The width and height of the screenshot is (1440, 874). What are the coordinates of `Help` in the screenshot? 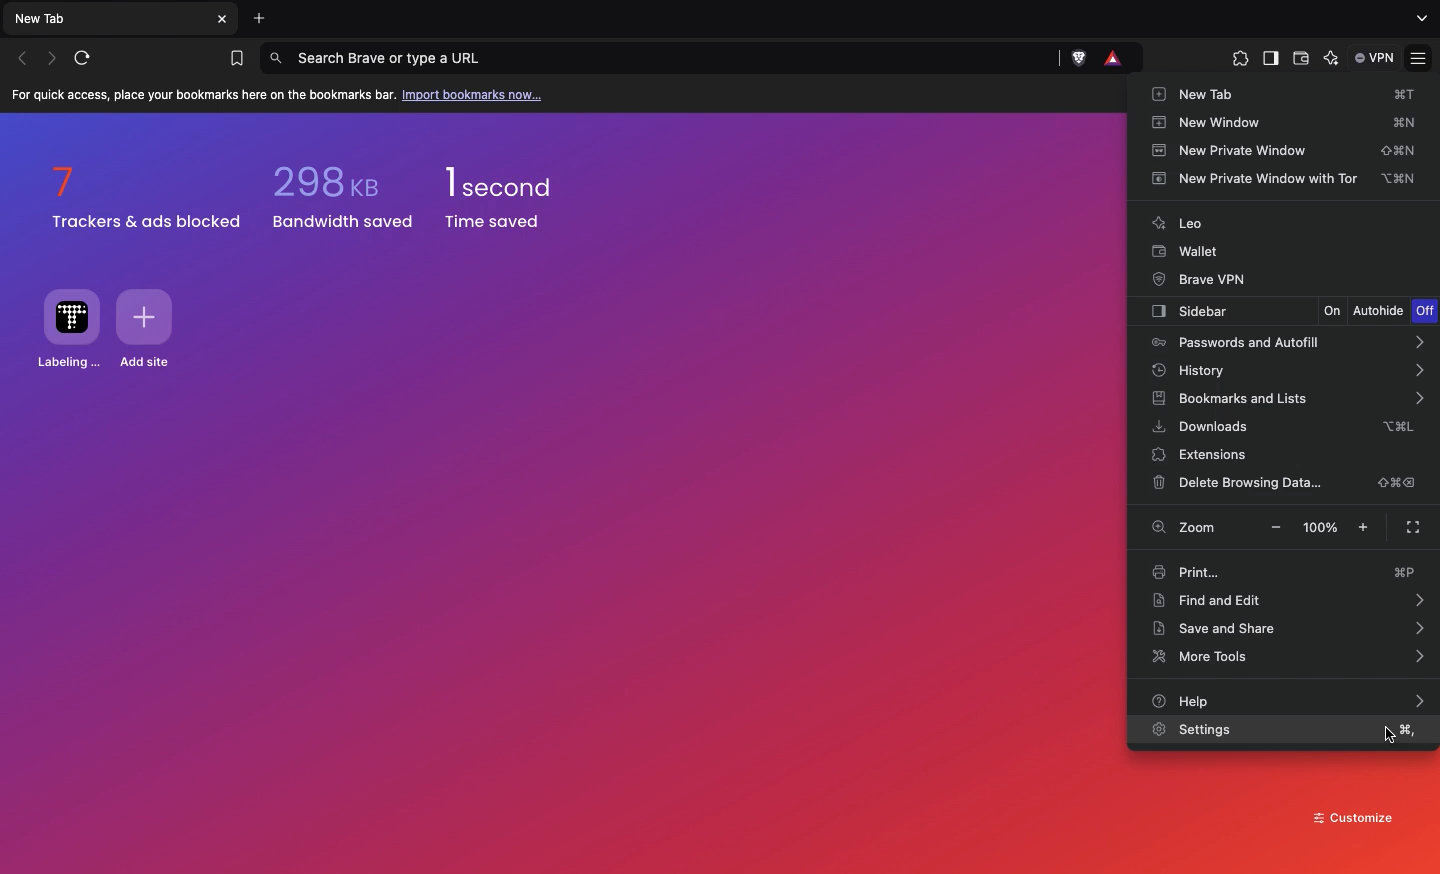 It's located at (1278, 702).